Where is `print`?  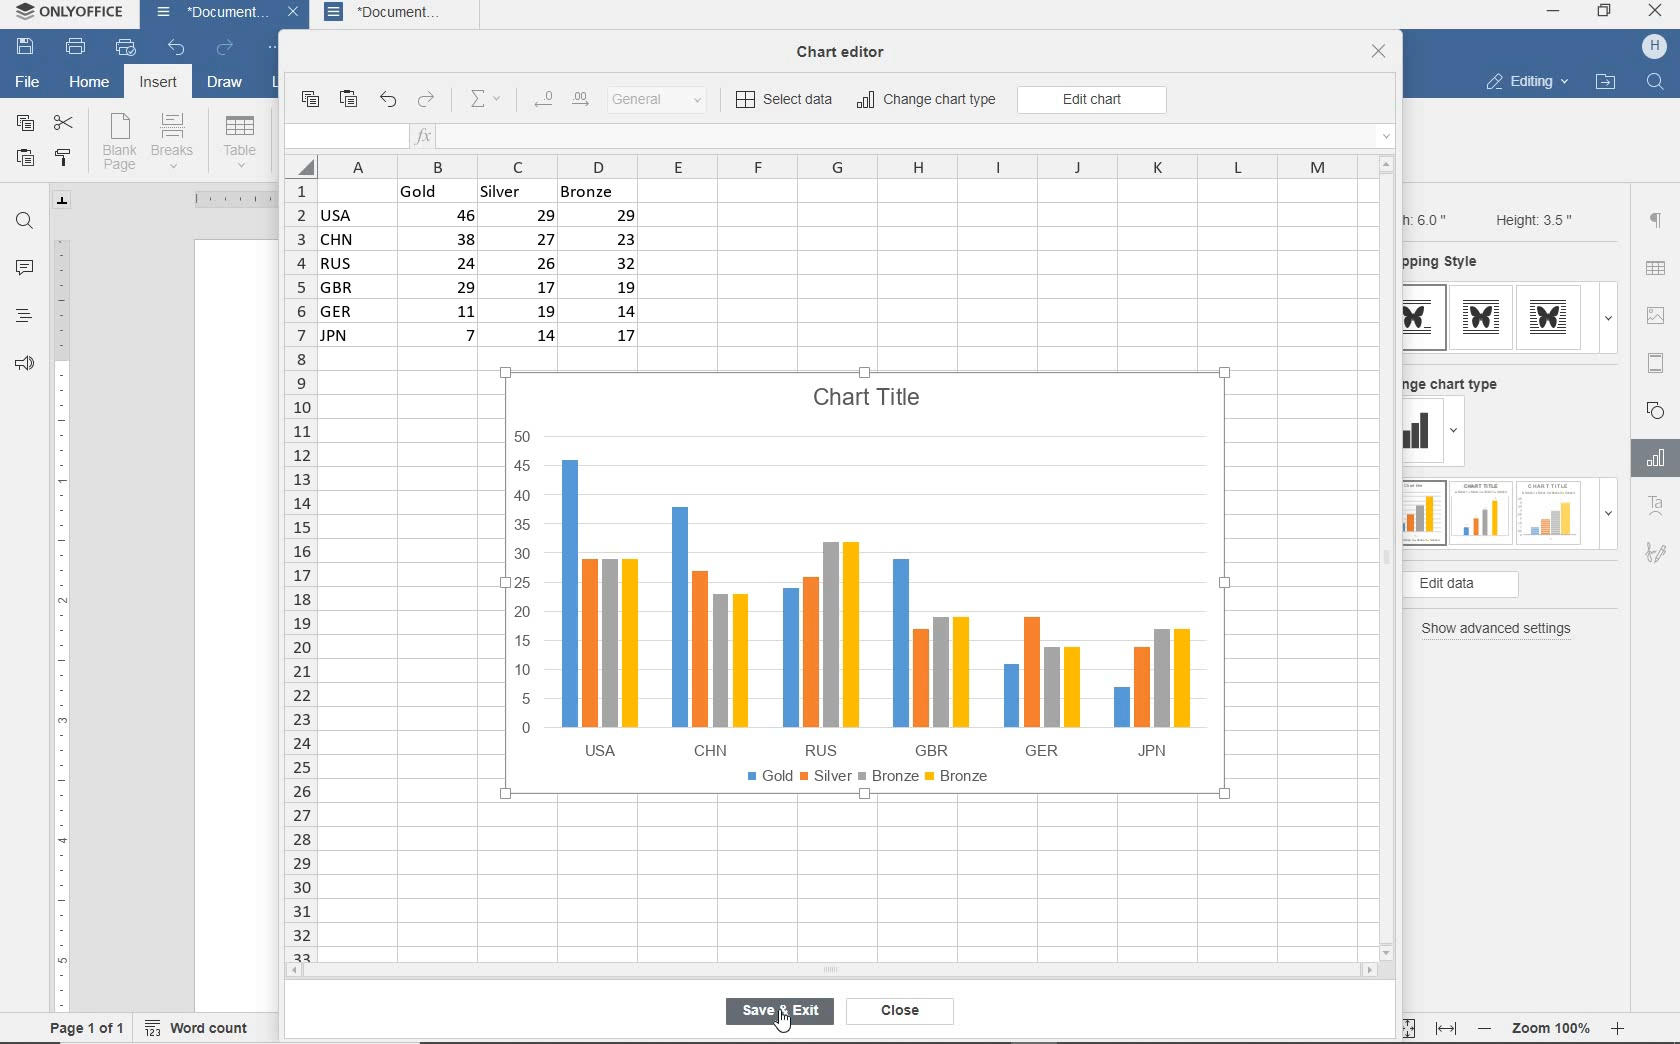 print is located at coordinates (75, 48).